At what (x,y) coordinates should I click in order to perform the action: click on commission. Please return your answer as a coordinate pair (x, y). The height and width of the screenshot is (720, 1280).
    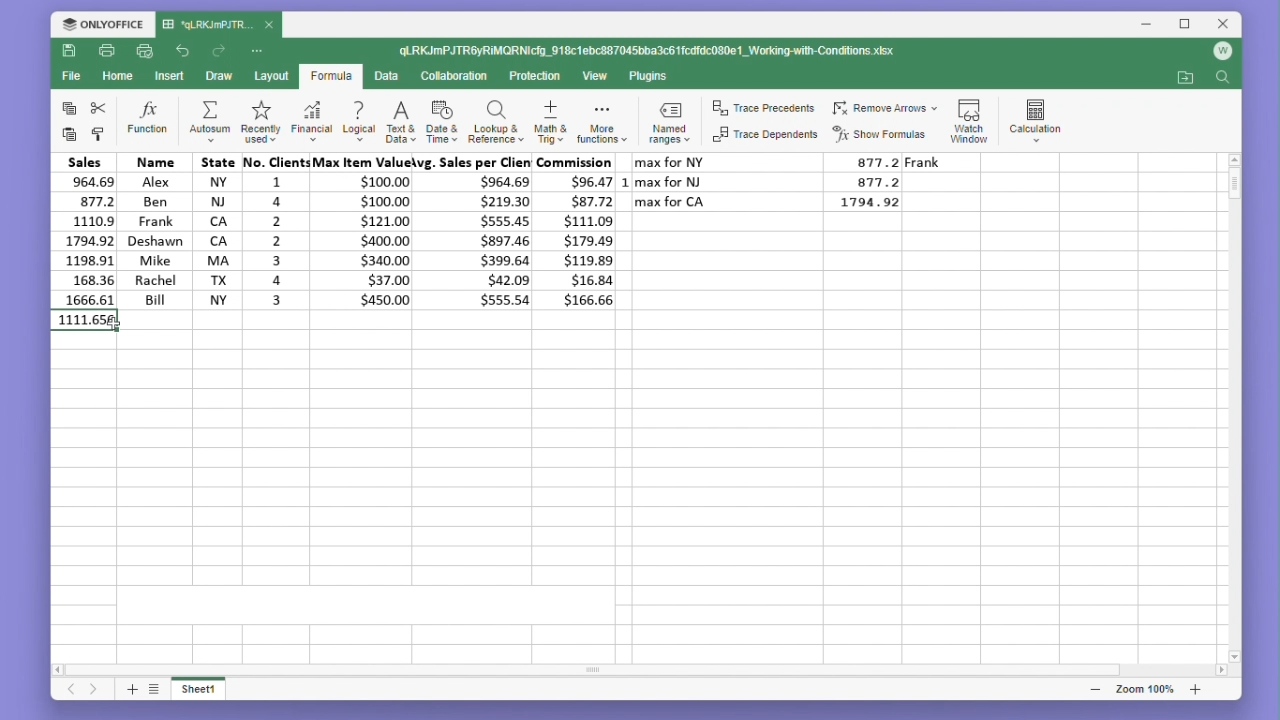
    Looking at the image, I should click on (579, 231).